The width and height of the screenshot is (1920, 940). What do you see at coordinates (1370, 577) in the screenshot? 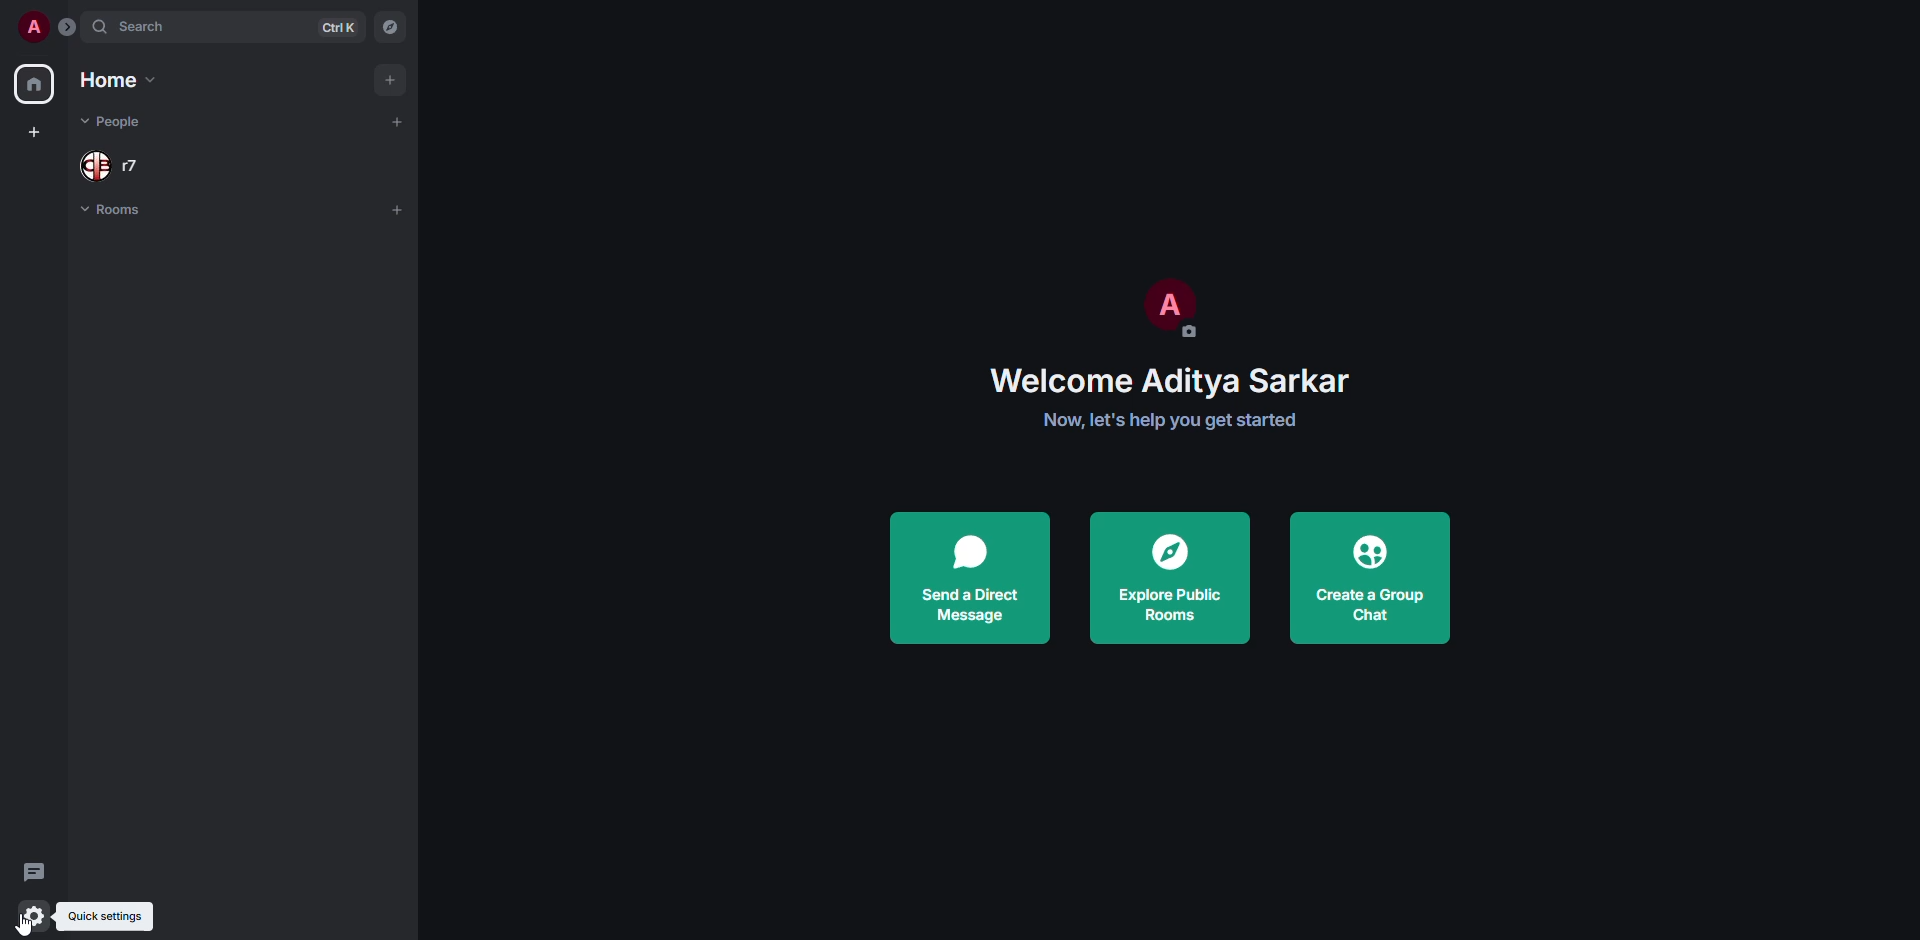
I see `create a group chat` at bounding box center [1370, 577].